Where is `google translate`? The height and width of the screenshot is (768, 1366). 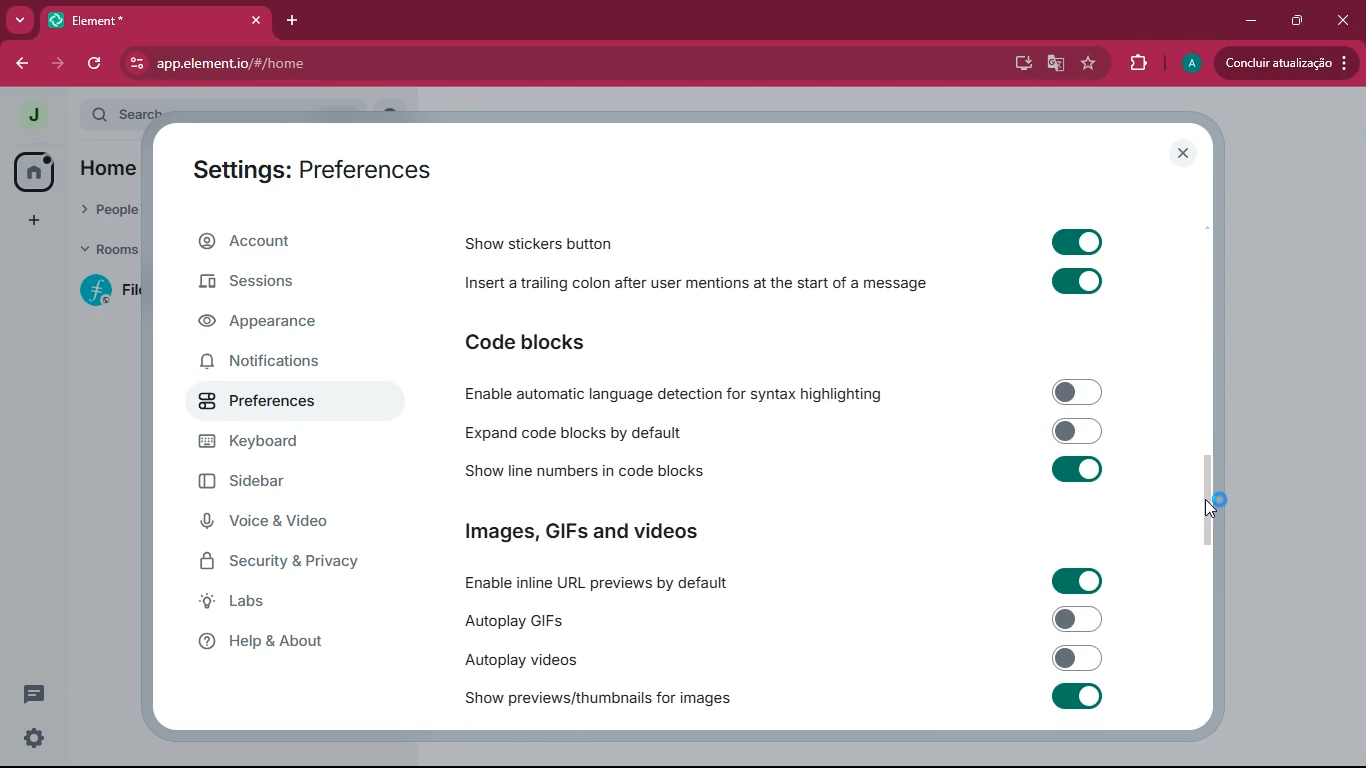 google translate is located at coordinates (1054, 63).